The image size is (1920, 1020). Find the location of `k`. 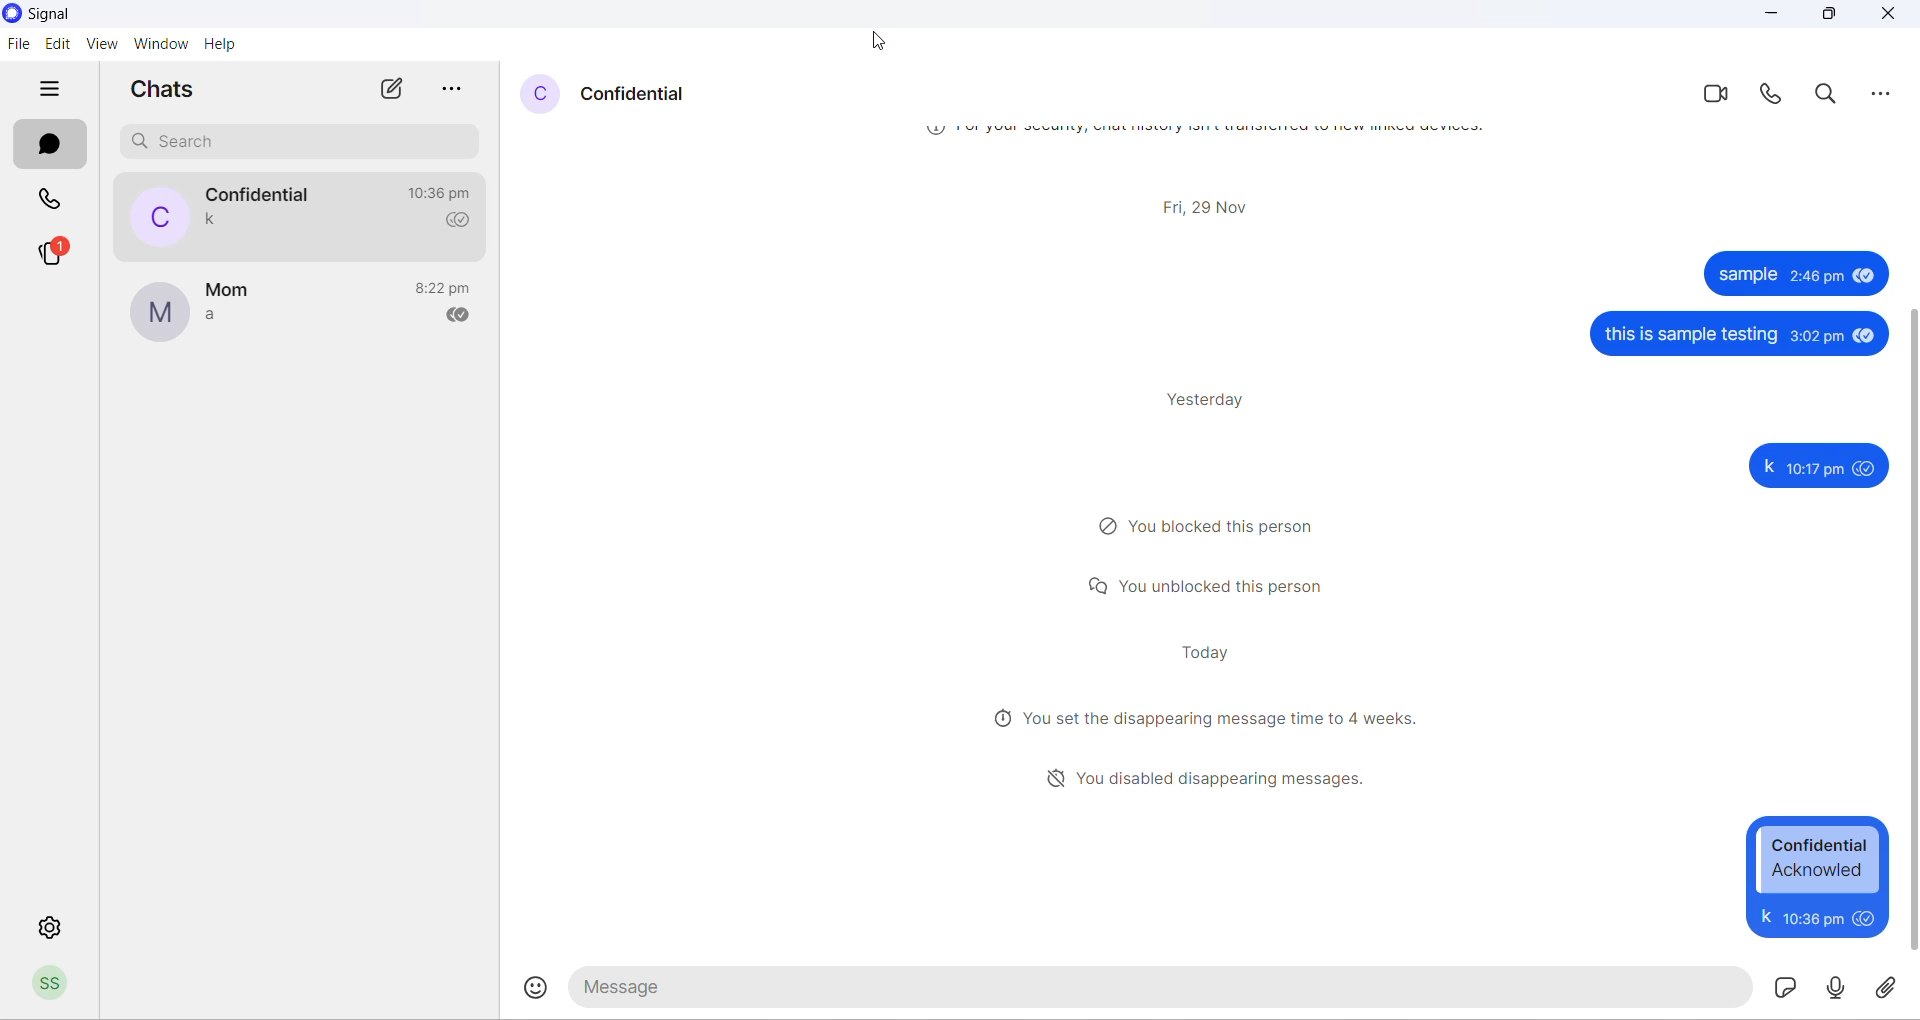

k is located at coordinates (1767, 466).